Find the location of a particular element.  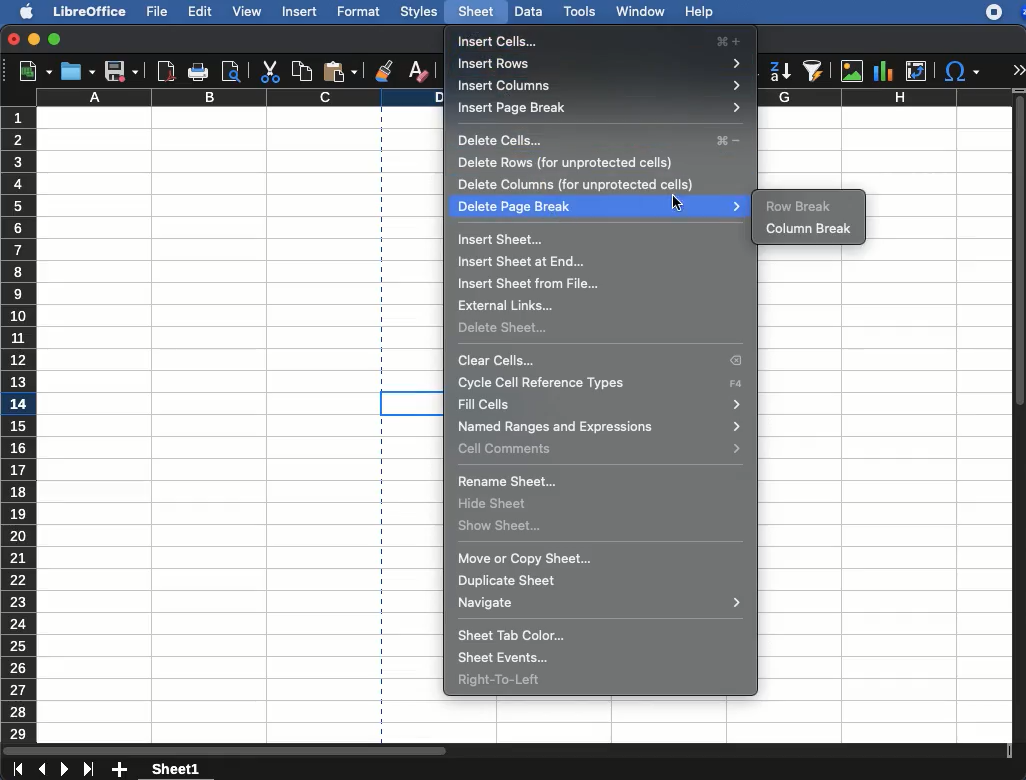

last sheet is located at coordinates (17, 770).